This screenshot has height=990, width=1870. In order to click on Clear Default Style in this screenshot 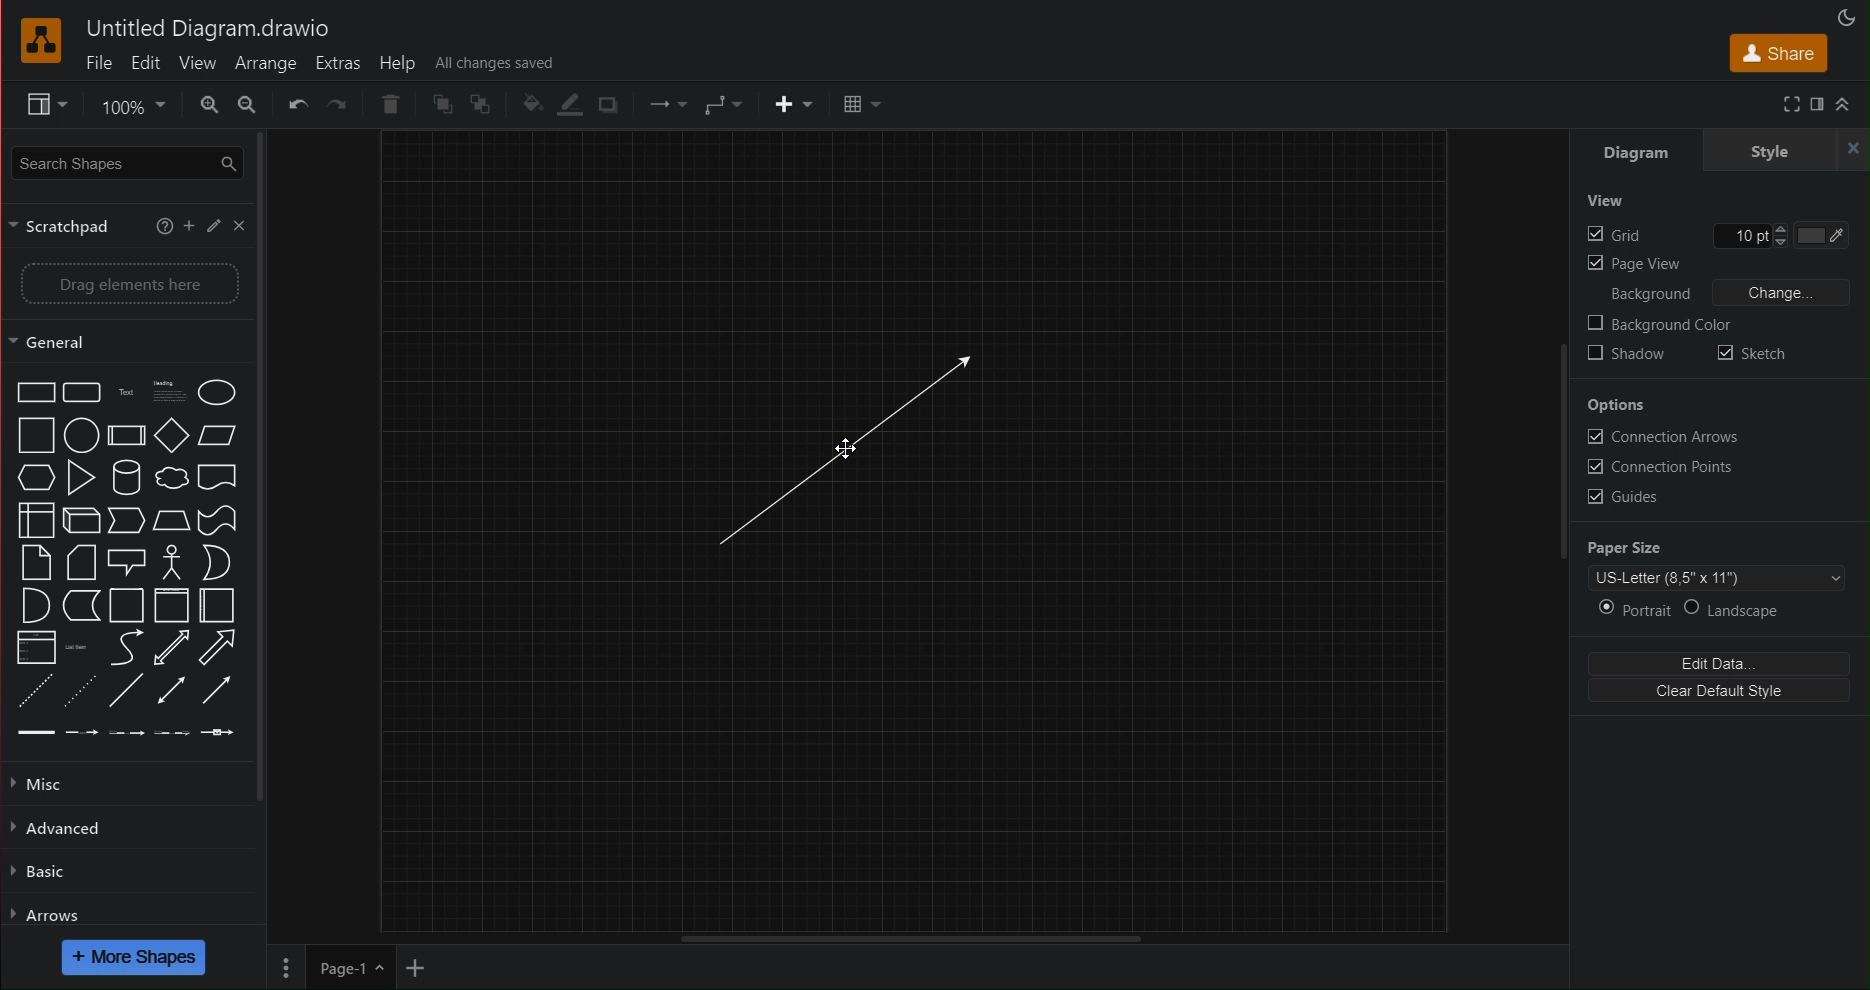, I will do `click(1722, 694)`.